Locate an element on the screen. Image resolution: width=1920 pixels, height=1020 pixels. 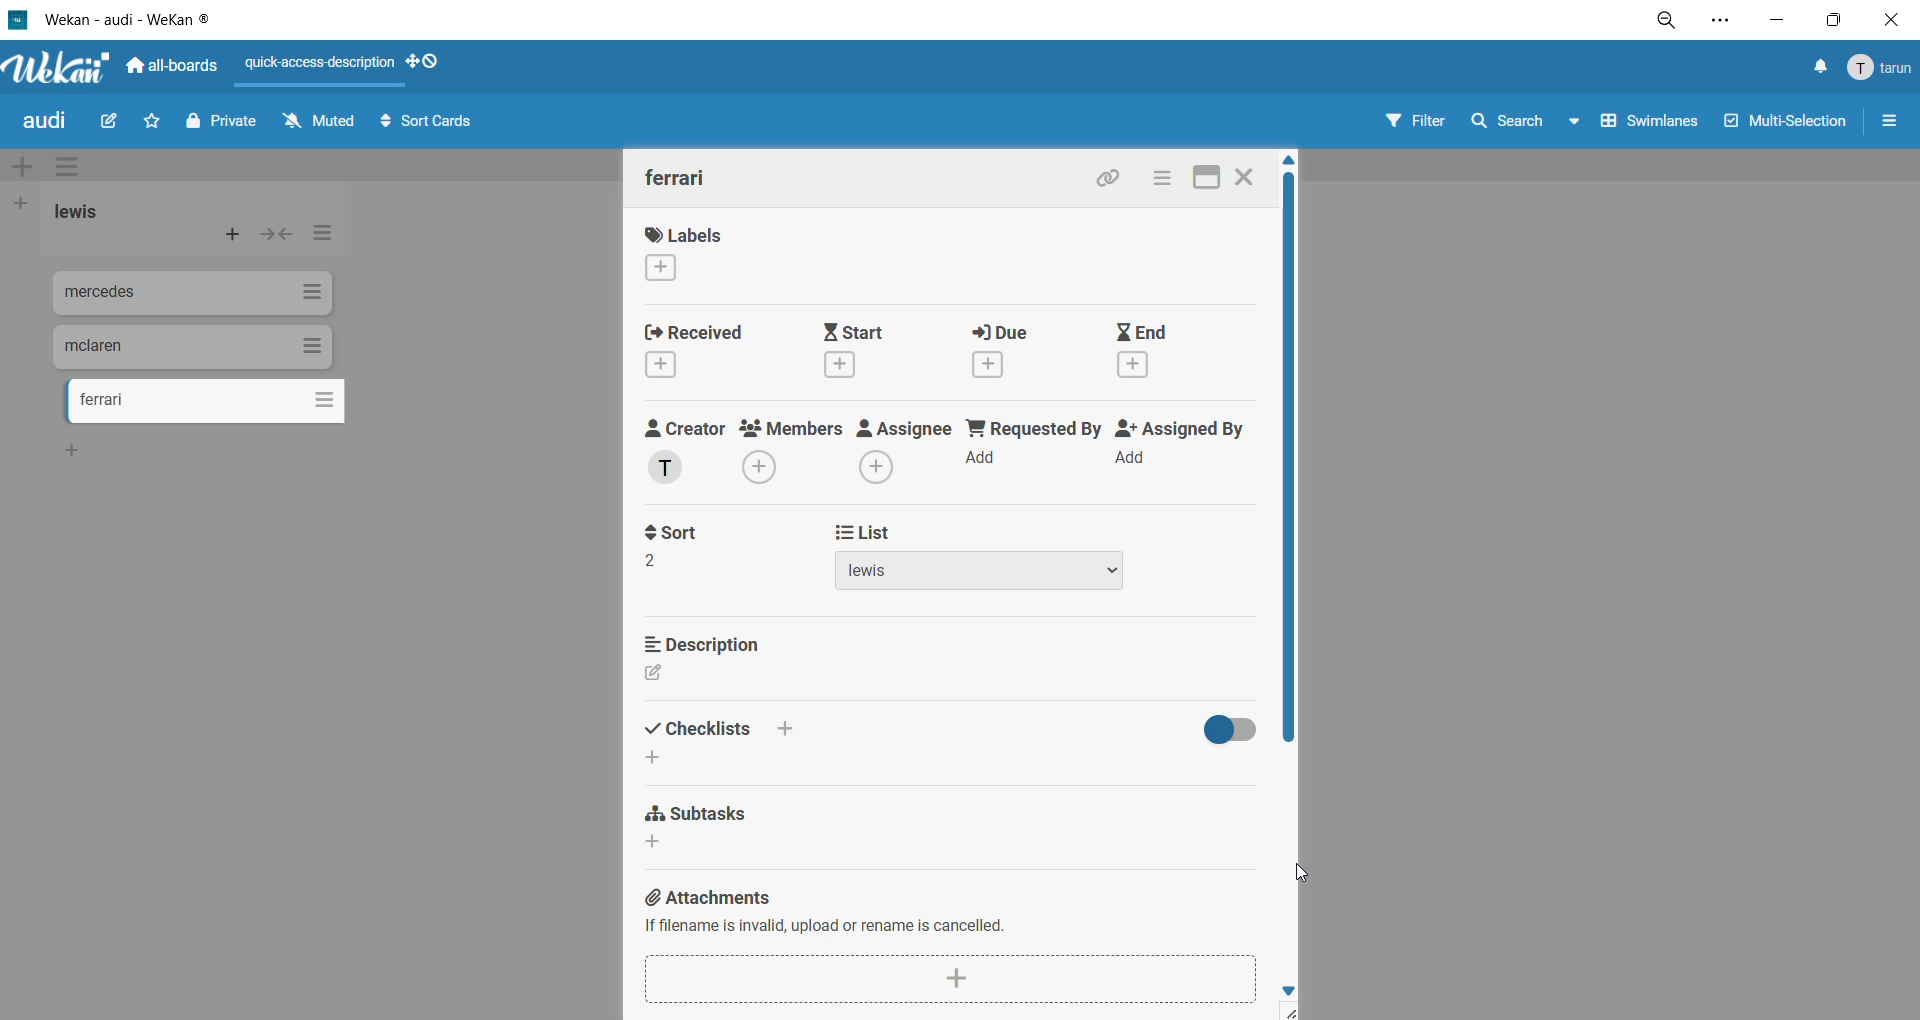
cursor is located at coordinates (1302, 874).